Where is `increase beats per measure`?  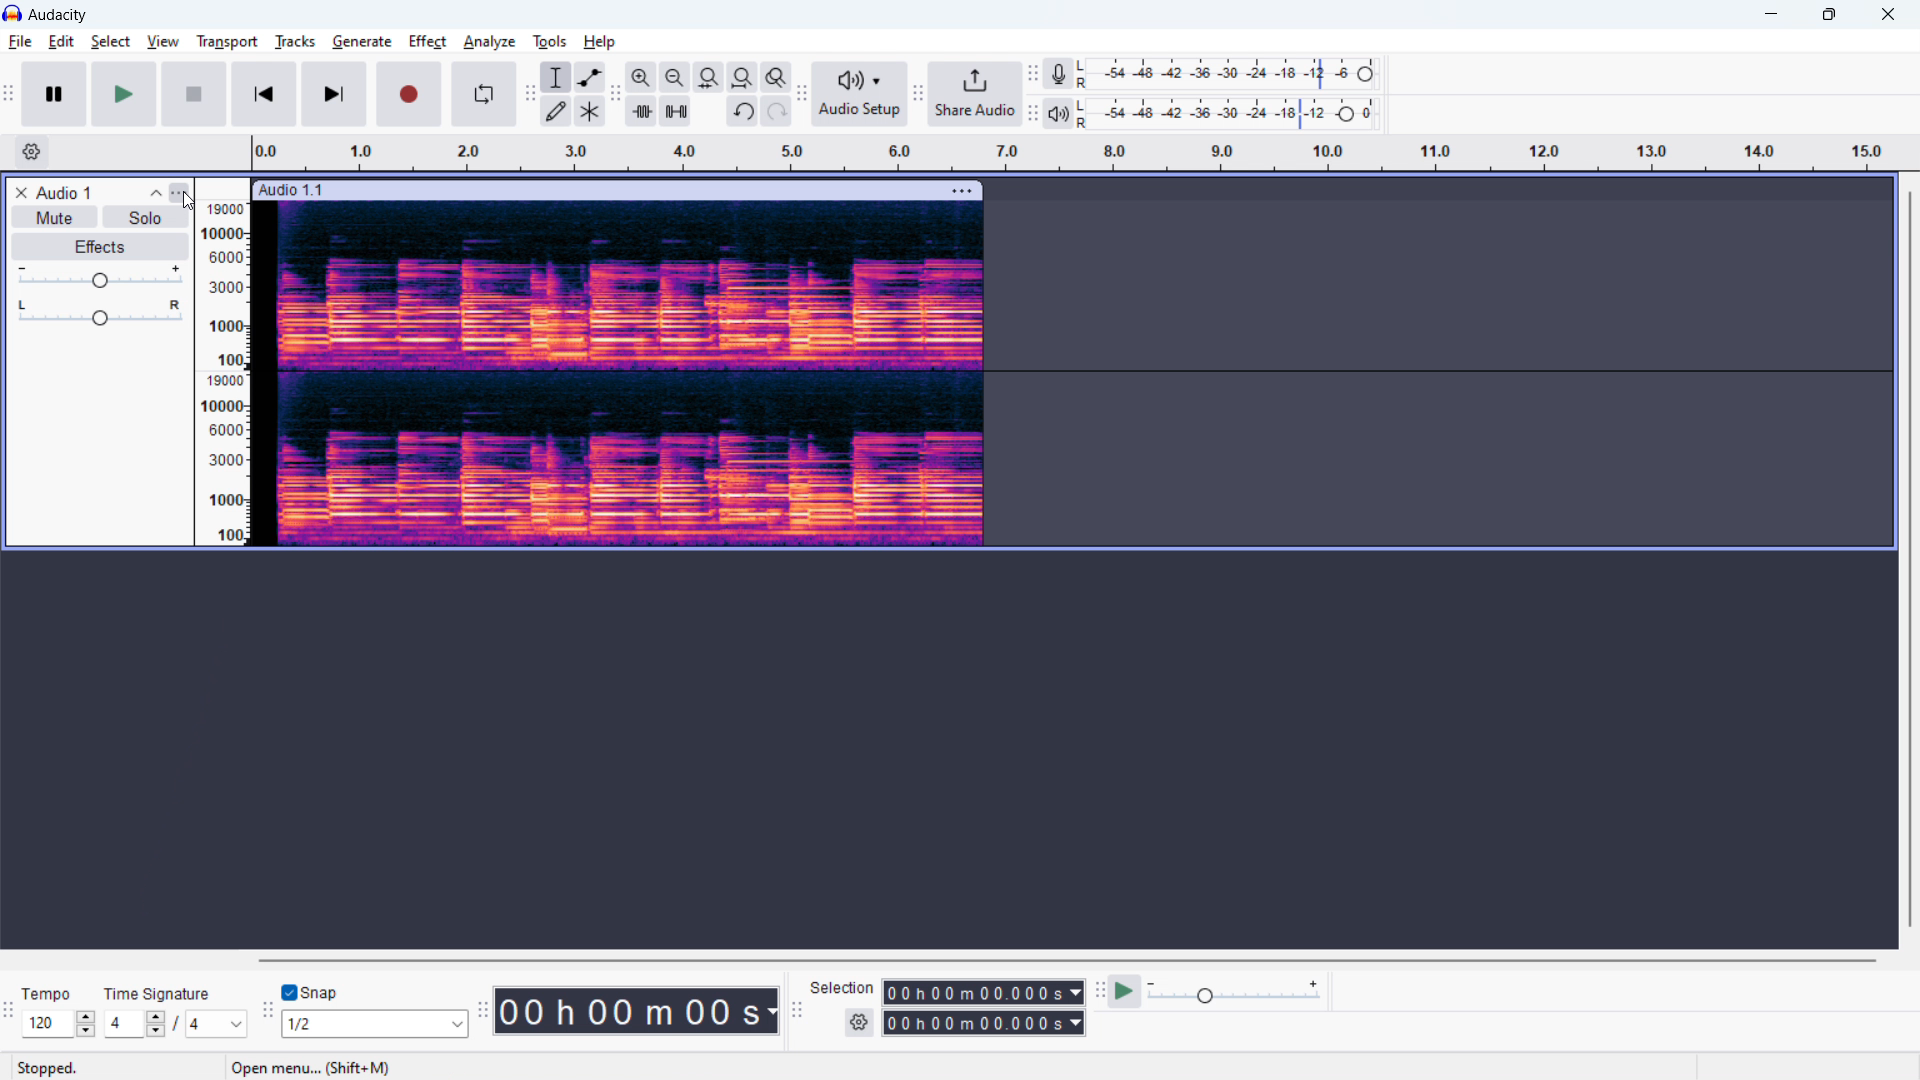 increase beats per measure is located at coordinates (156, 1015).